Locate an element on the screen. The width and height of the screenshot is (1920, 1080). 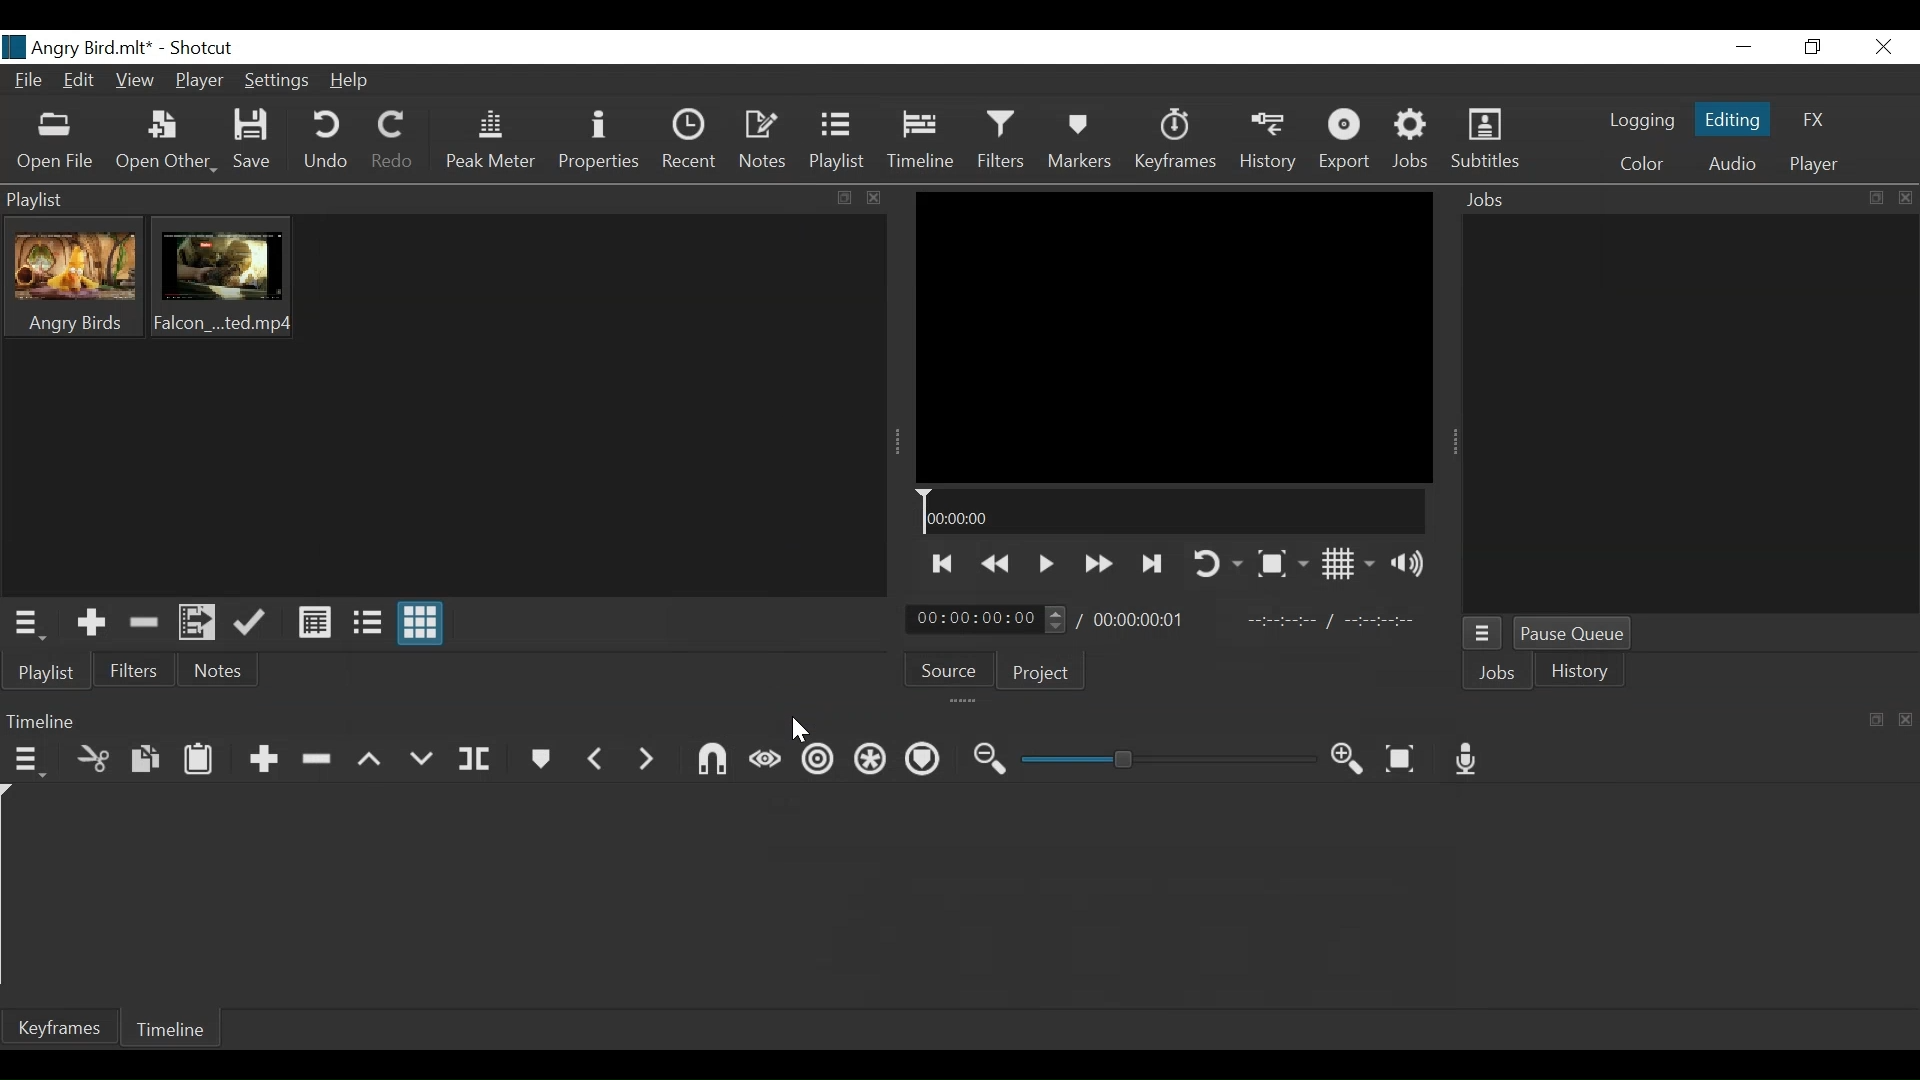
Cursor is located at coordinates (803, 730).